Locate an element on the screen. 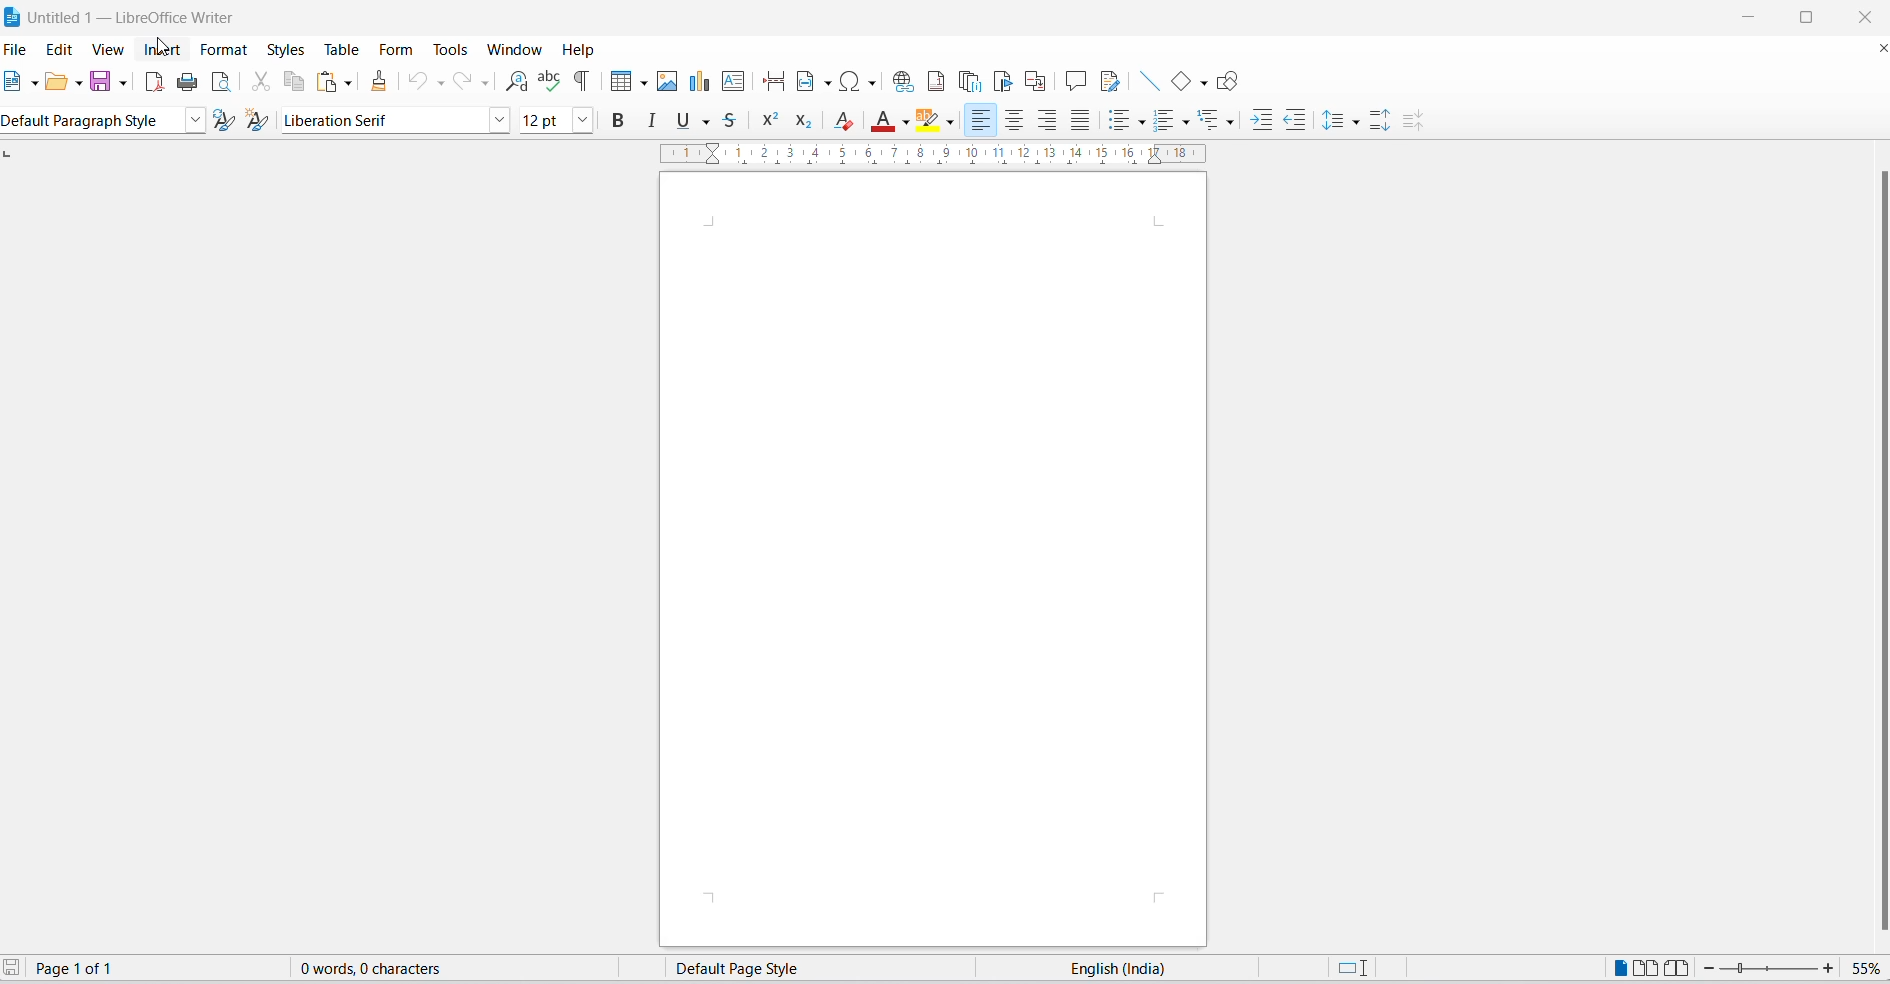 The height and width of the screenshot is (984, 1890). edit is located at coordinates (62, 48).